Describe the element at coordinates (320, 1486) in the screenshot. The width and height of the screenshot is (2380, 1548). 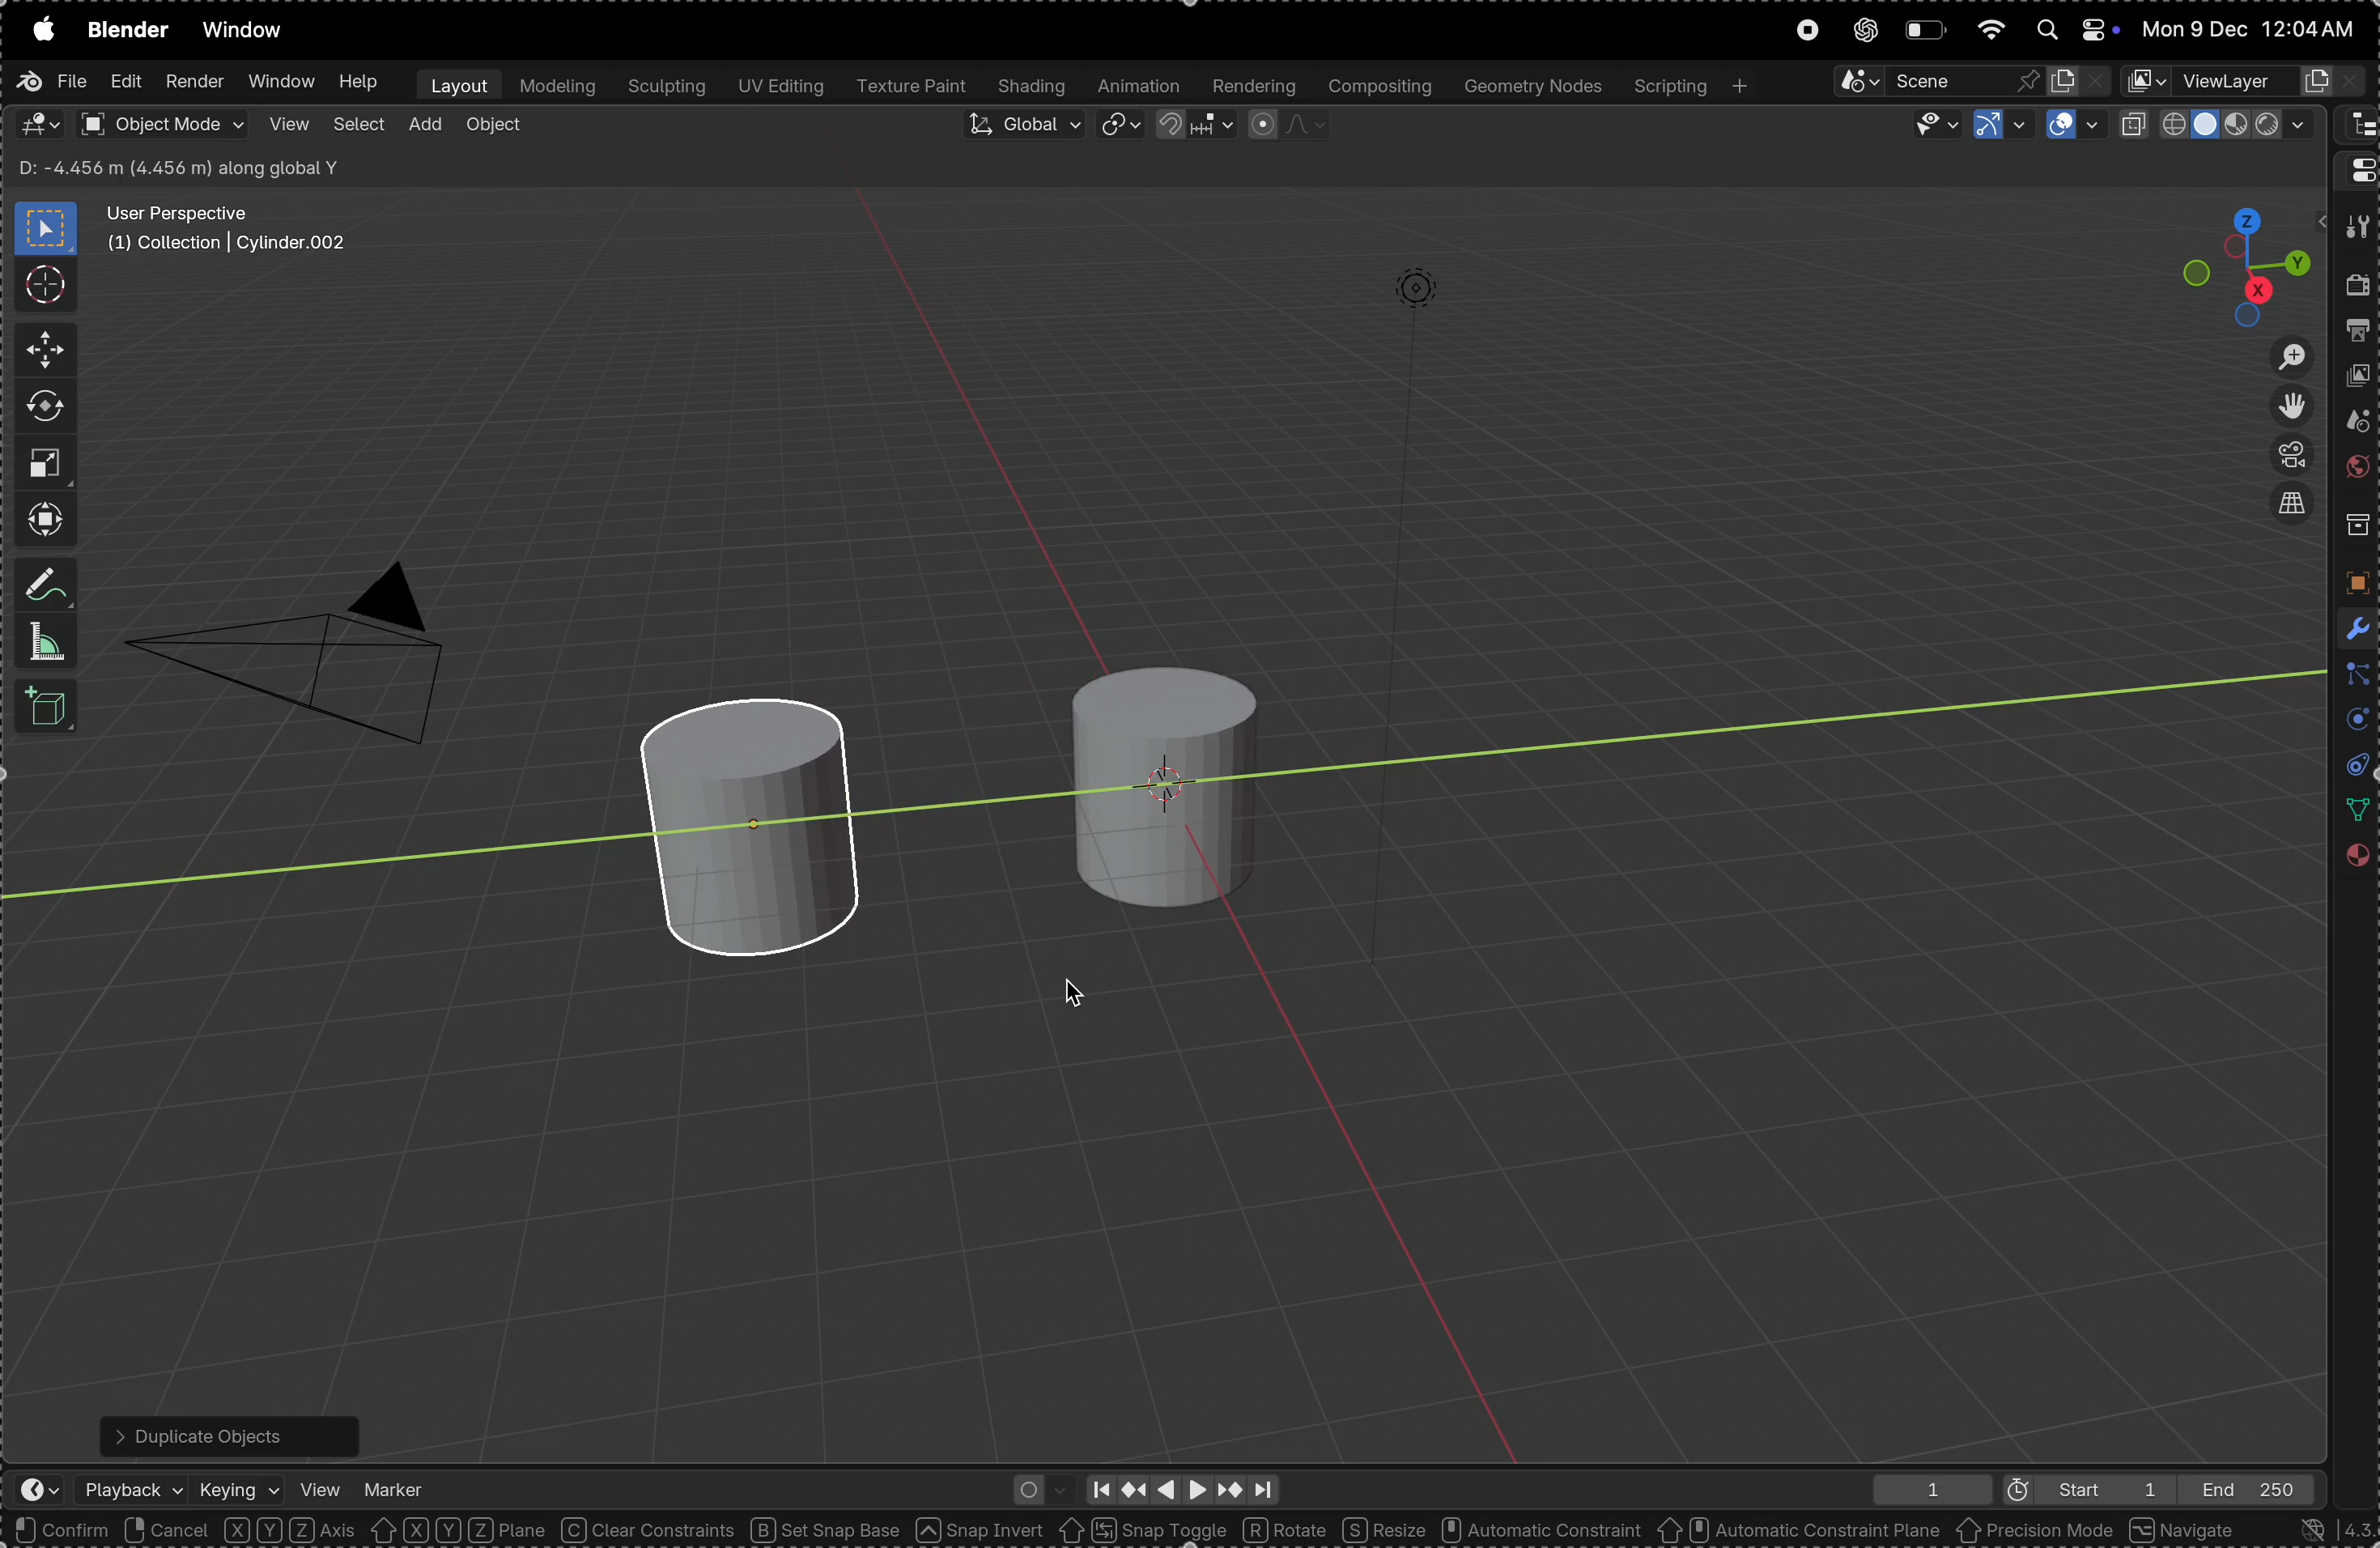
I see `view` at that location.